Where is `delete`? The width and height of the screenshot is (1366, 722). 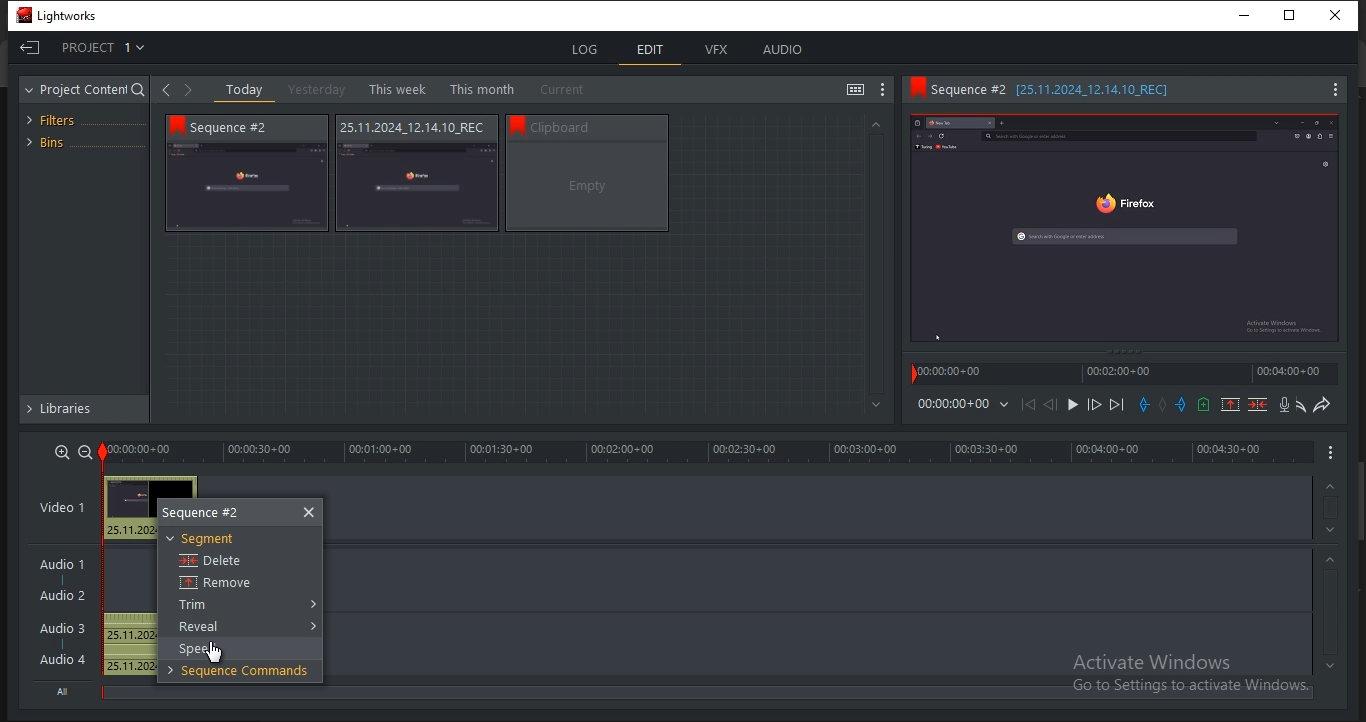
delete is located at coordinates (210, 560).